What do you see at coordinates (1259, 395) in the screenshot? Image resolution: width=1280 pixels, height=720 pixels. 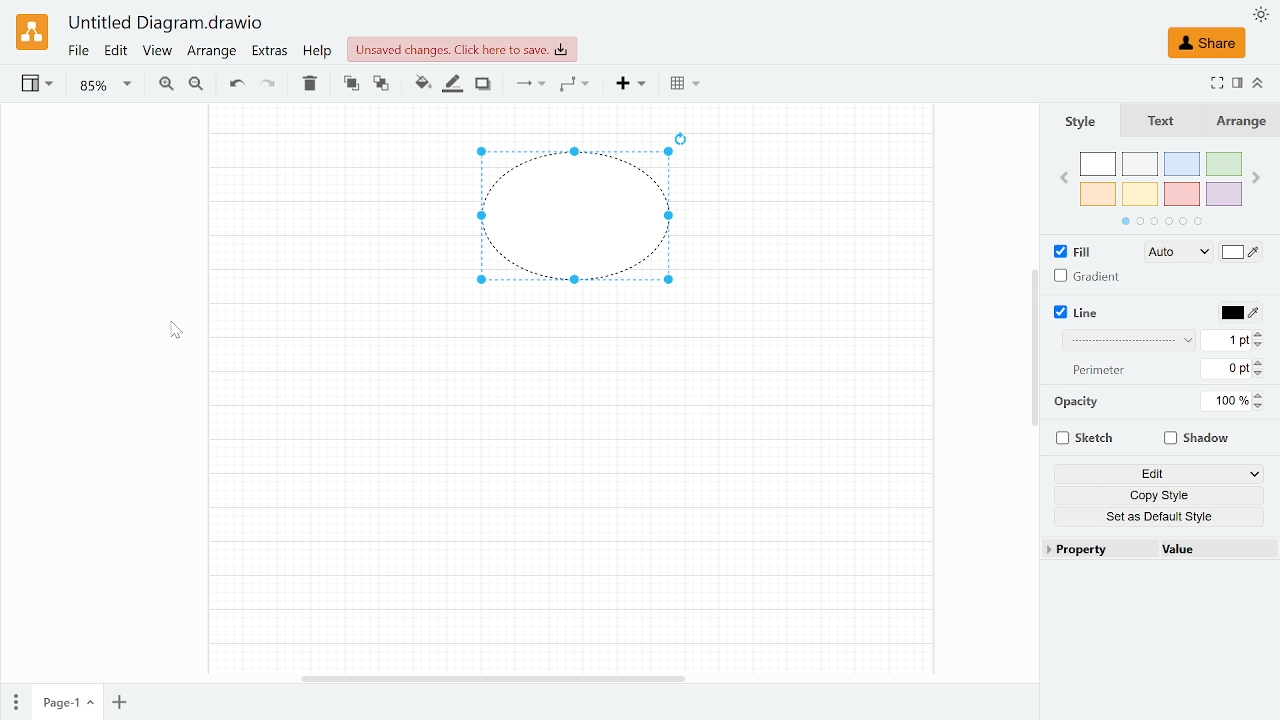 I see `Increase opacity` at bounding box center [1259, 395].